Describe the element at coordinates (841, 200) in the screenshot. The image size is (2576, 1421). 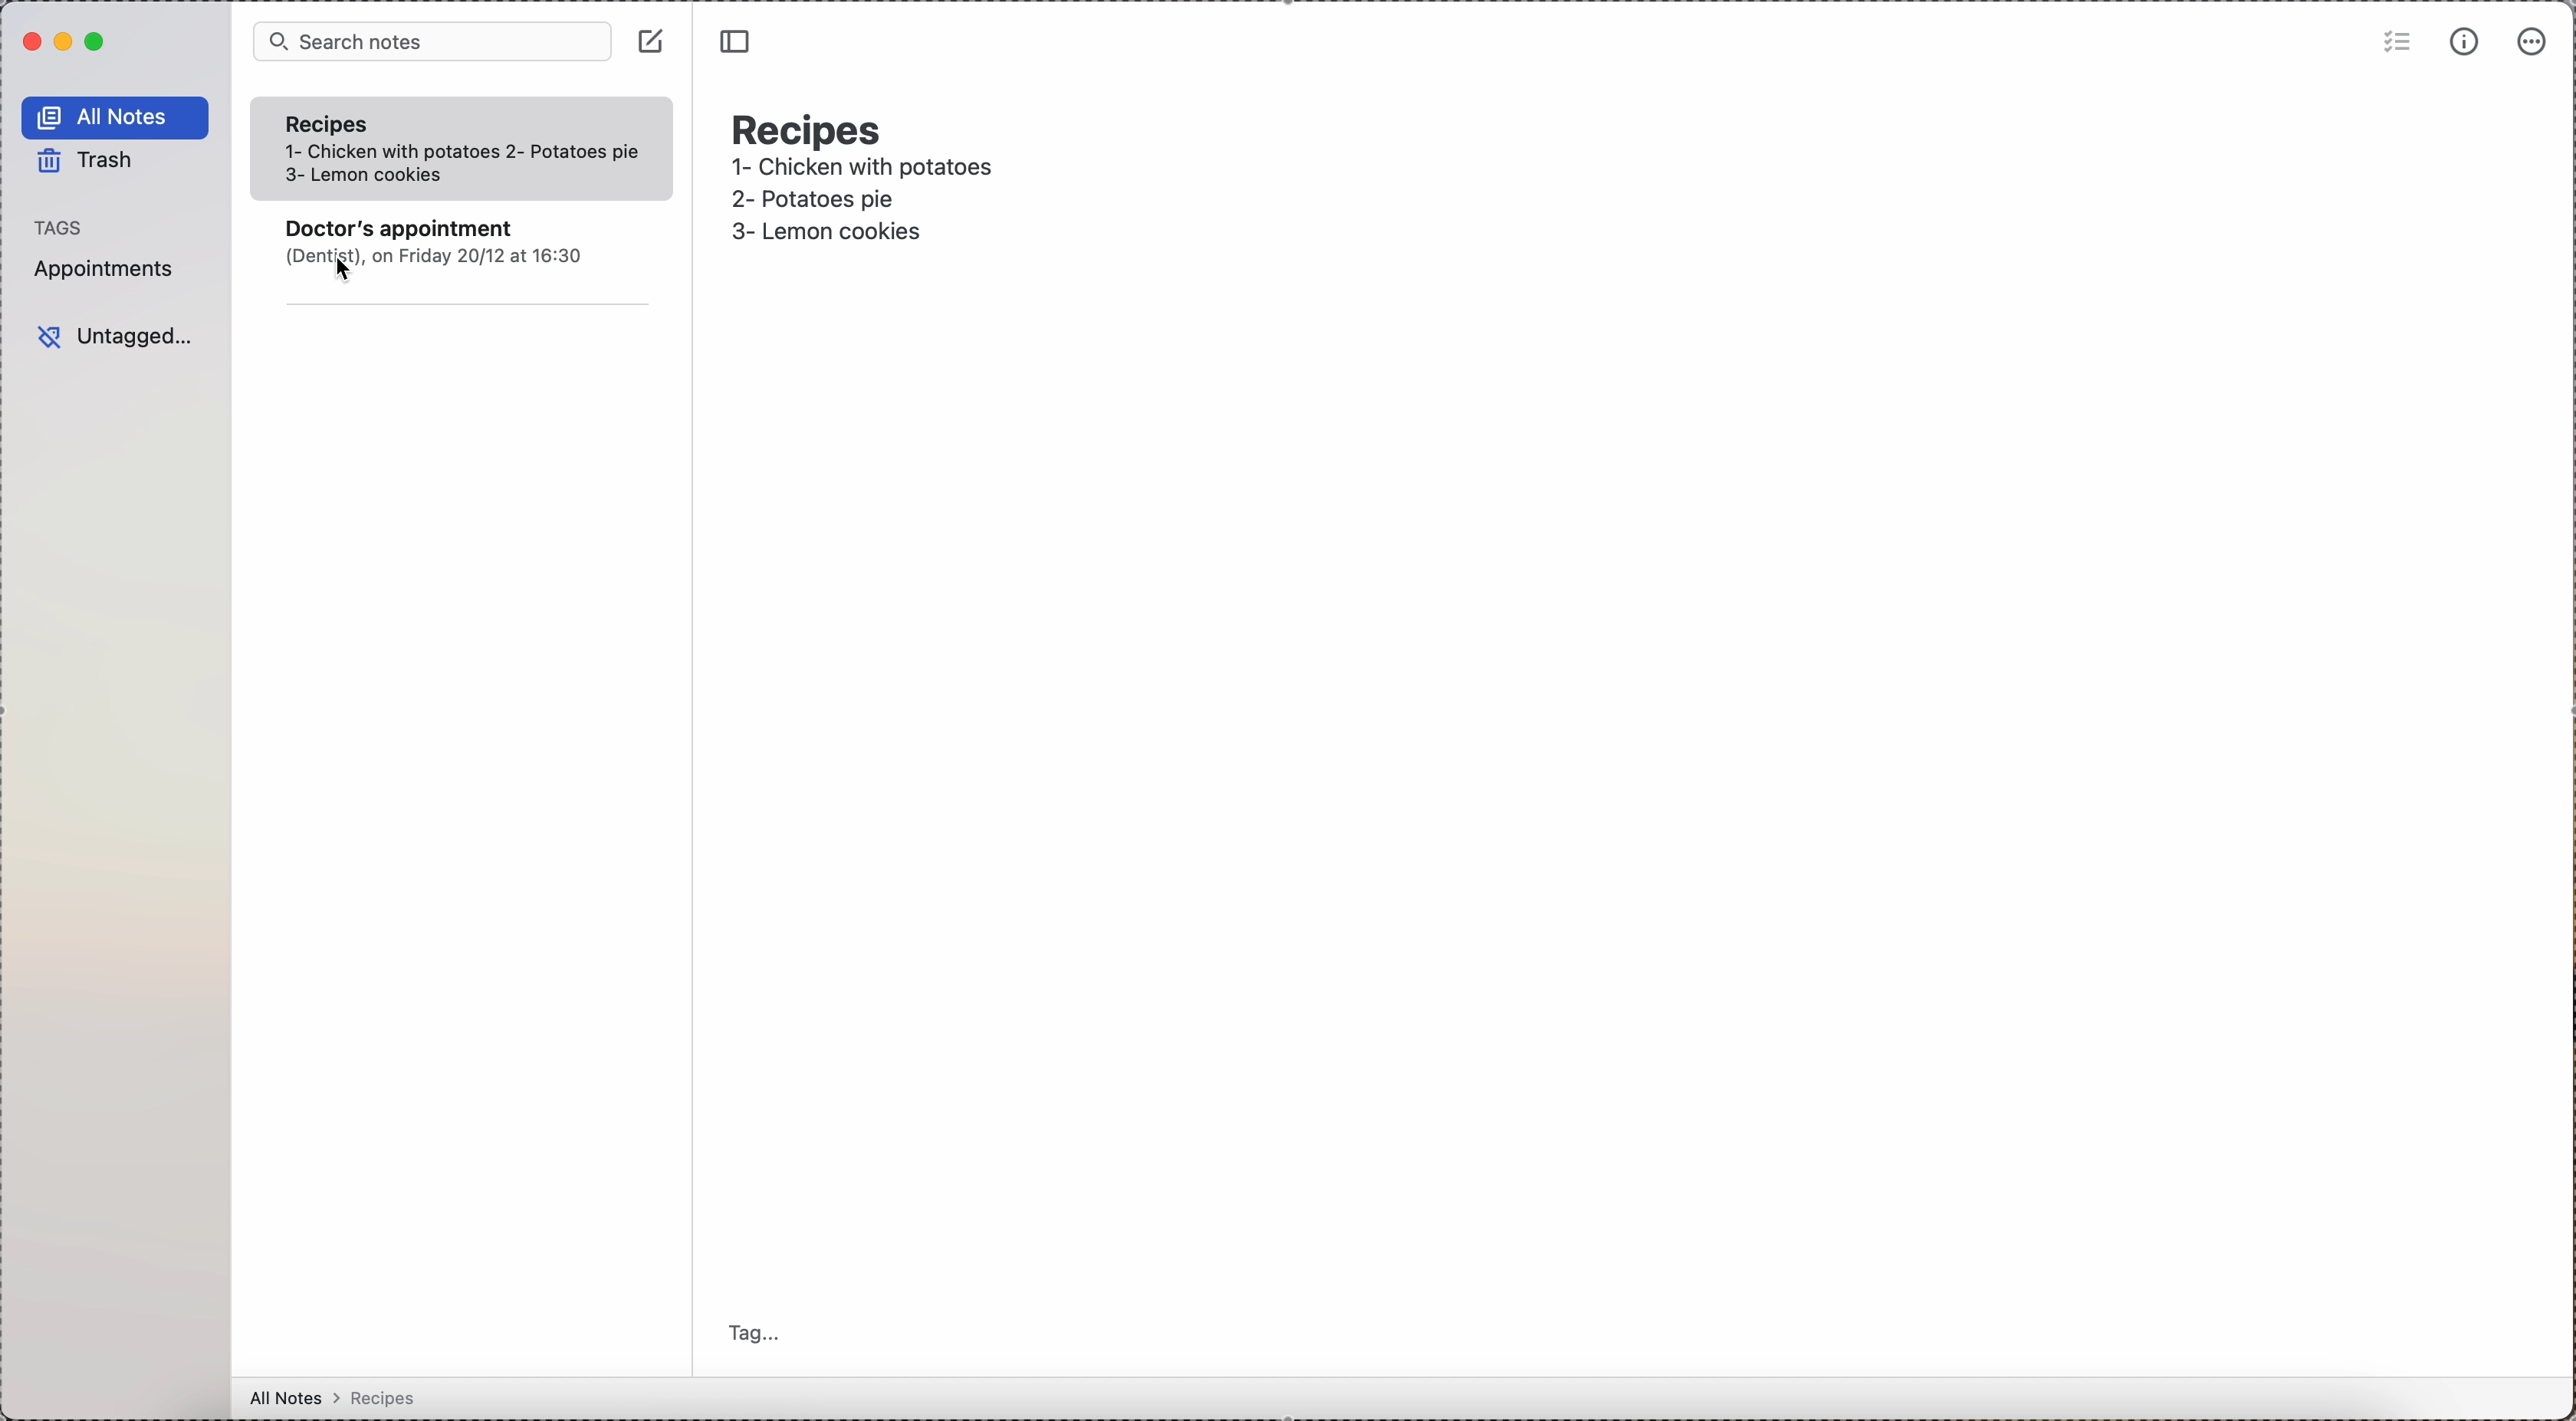
I see `2-Potatoes pie` at that location.